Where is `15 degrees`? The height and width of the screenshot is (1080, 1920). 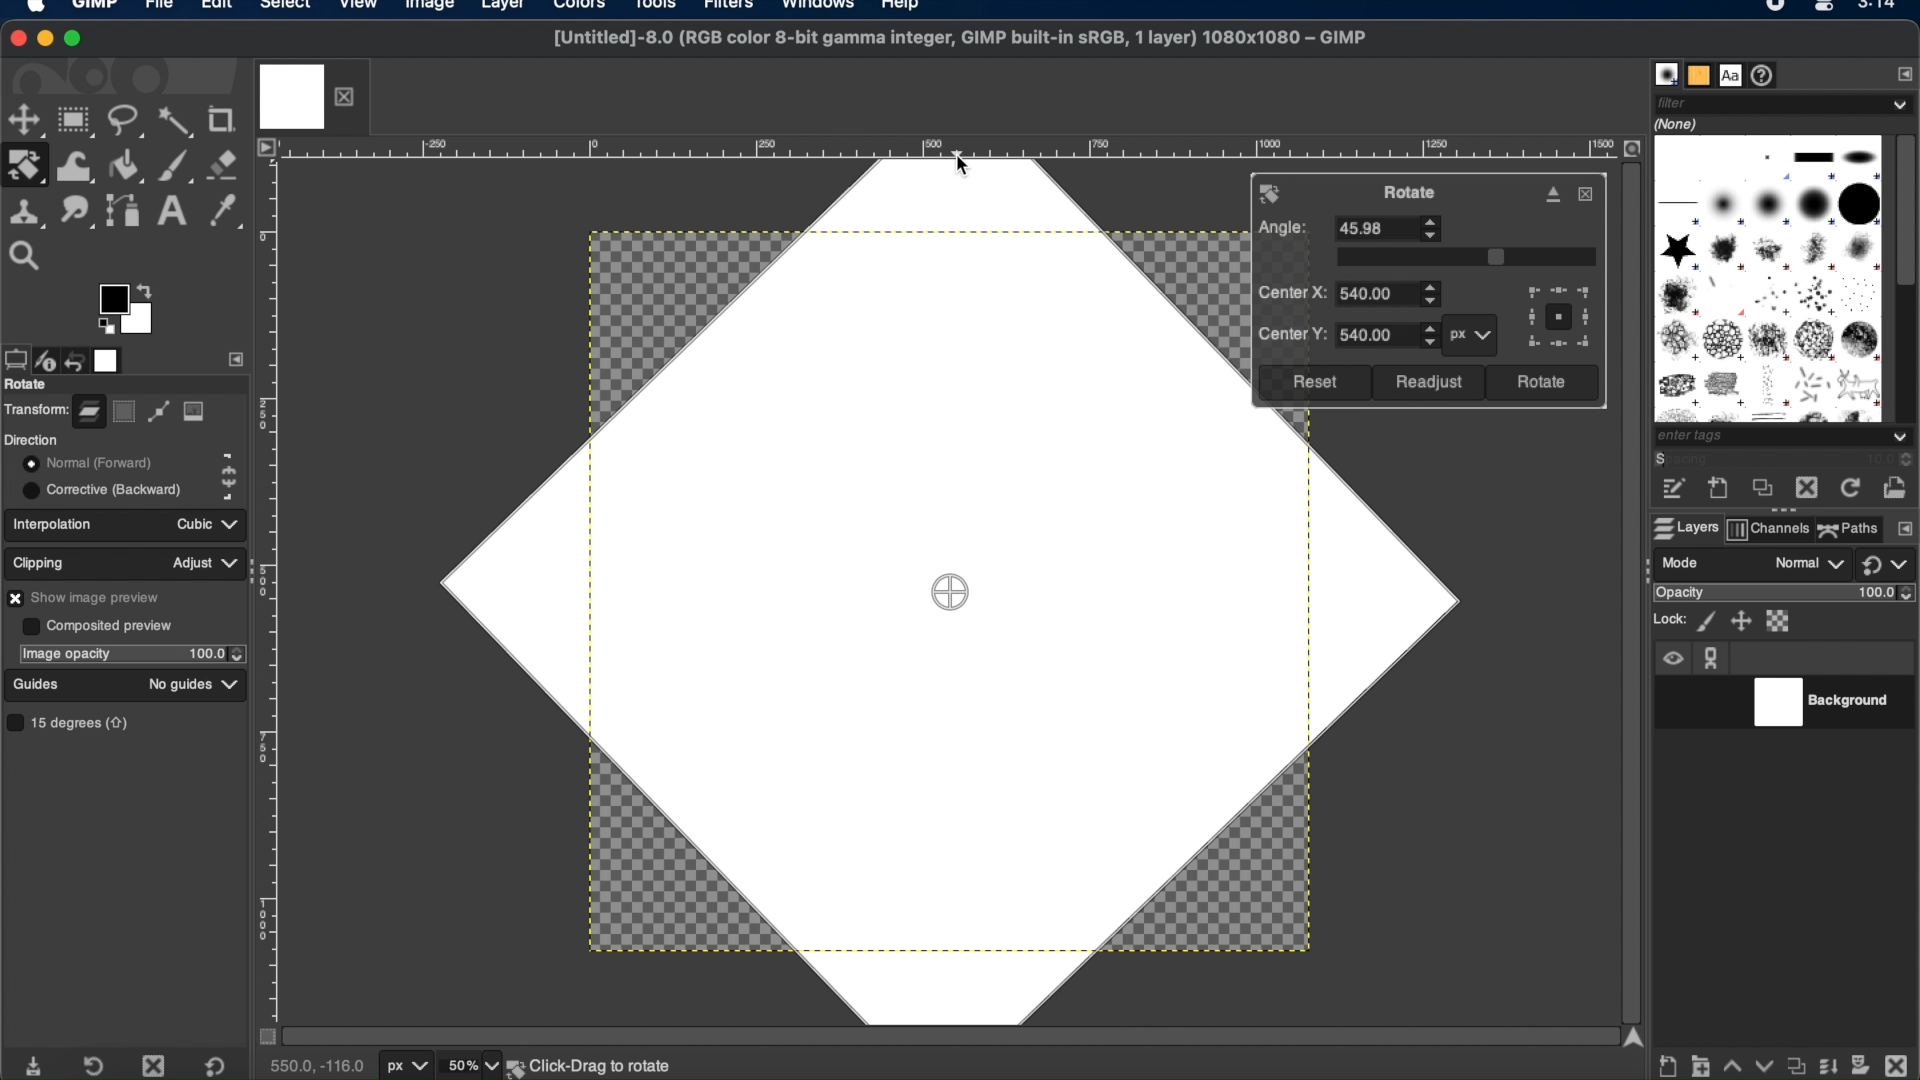 15 degrees is located at coordinates (73, 722).